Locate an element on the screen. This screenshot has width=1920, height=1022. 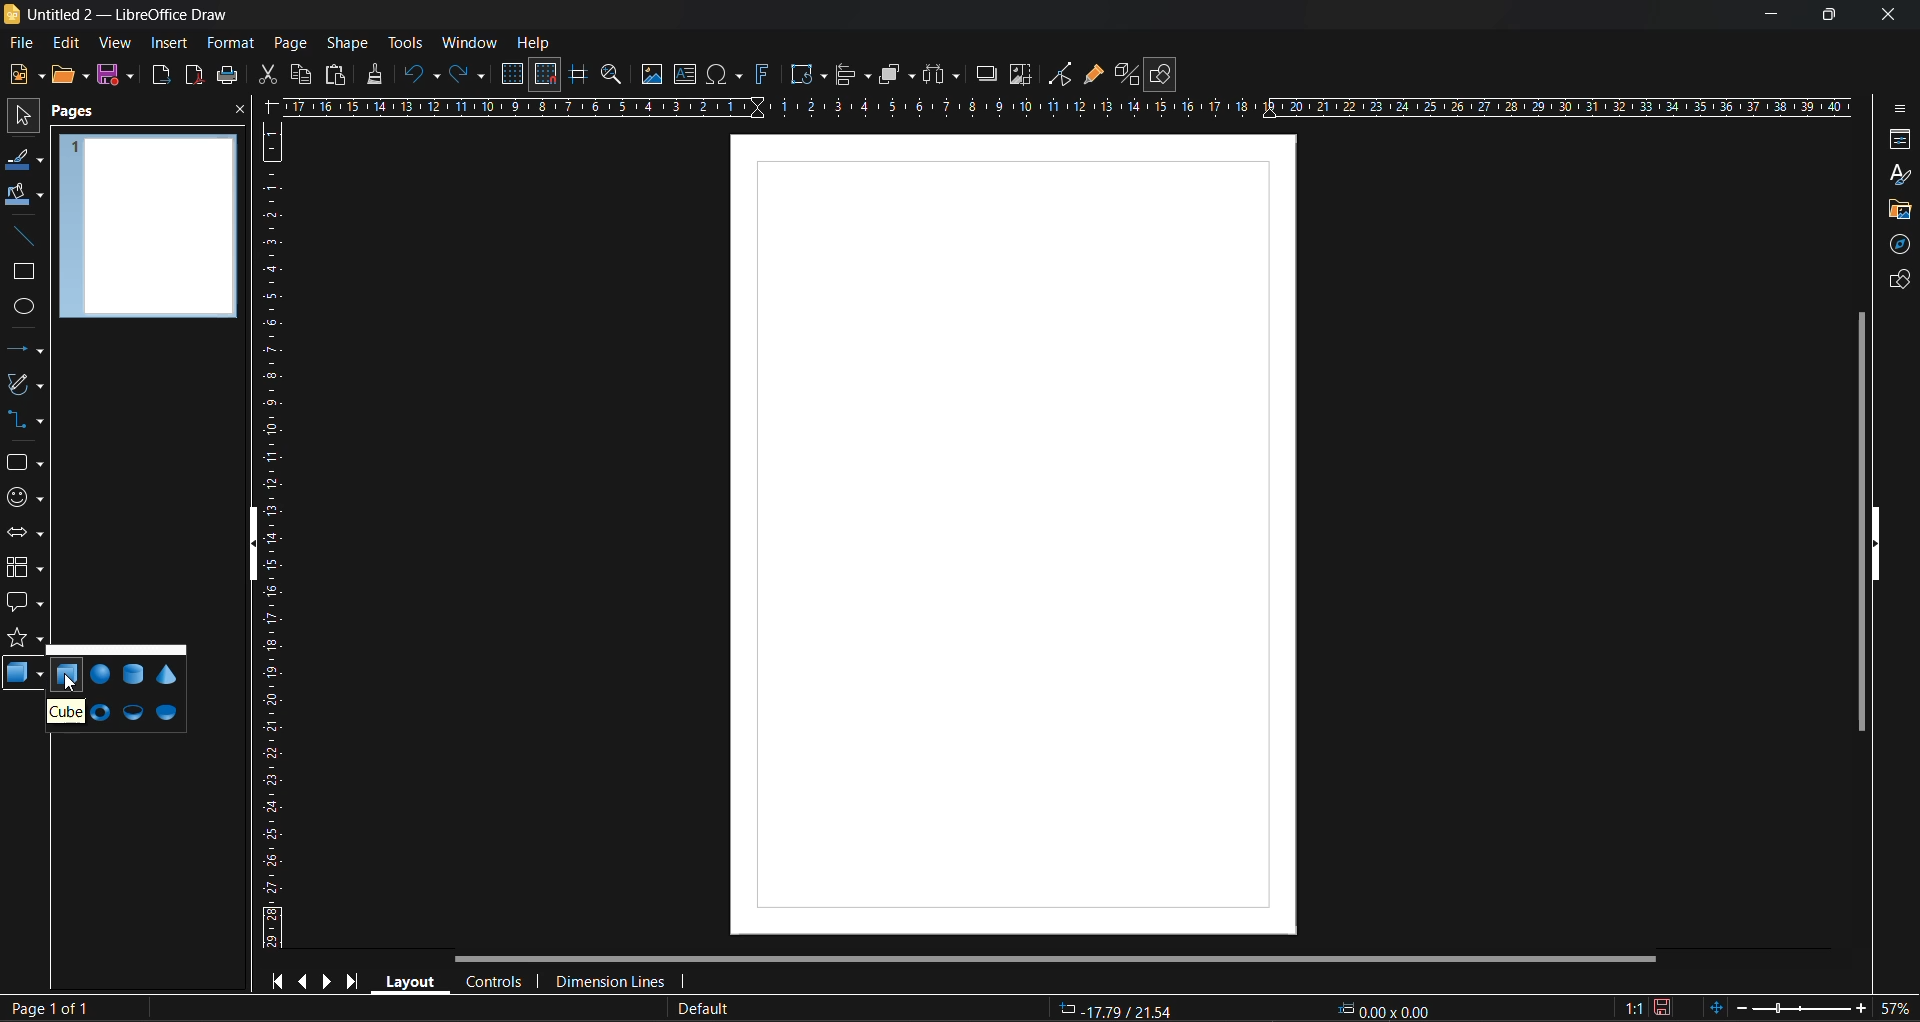
sidebar is located at coordinates (1897, 106).